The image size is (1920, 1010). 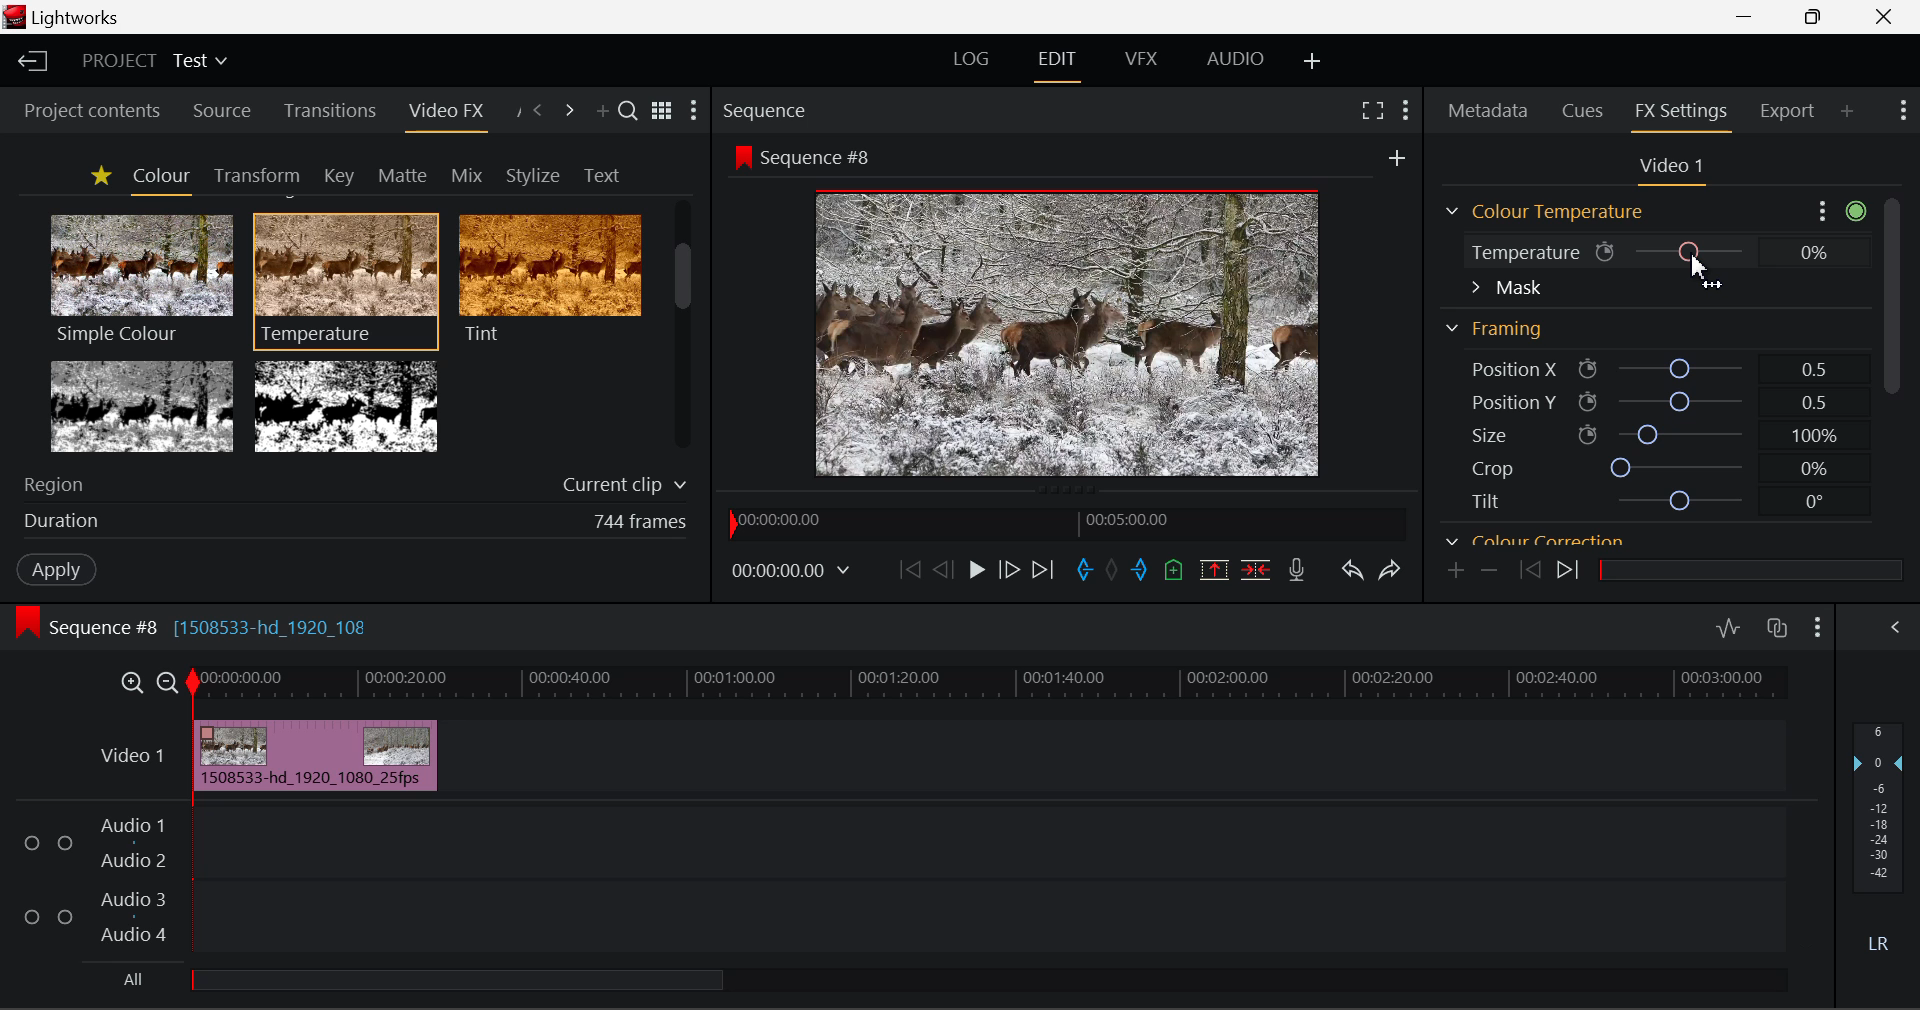 I want to click on 0°, so click(x=1816, y=502).